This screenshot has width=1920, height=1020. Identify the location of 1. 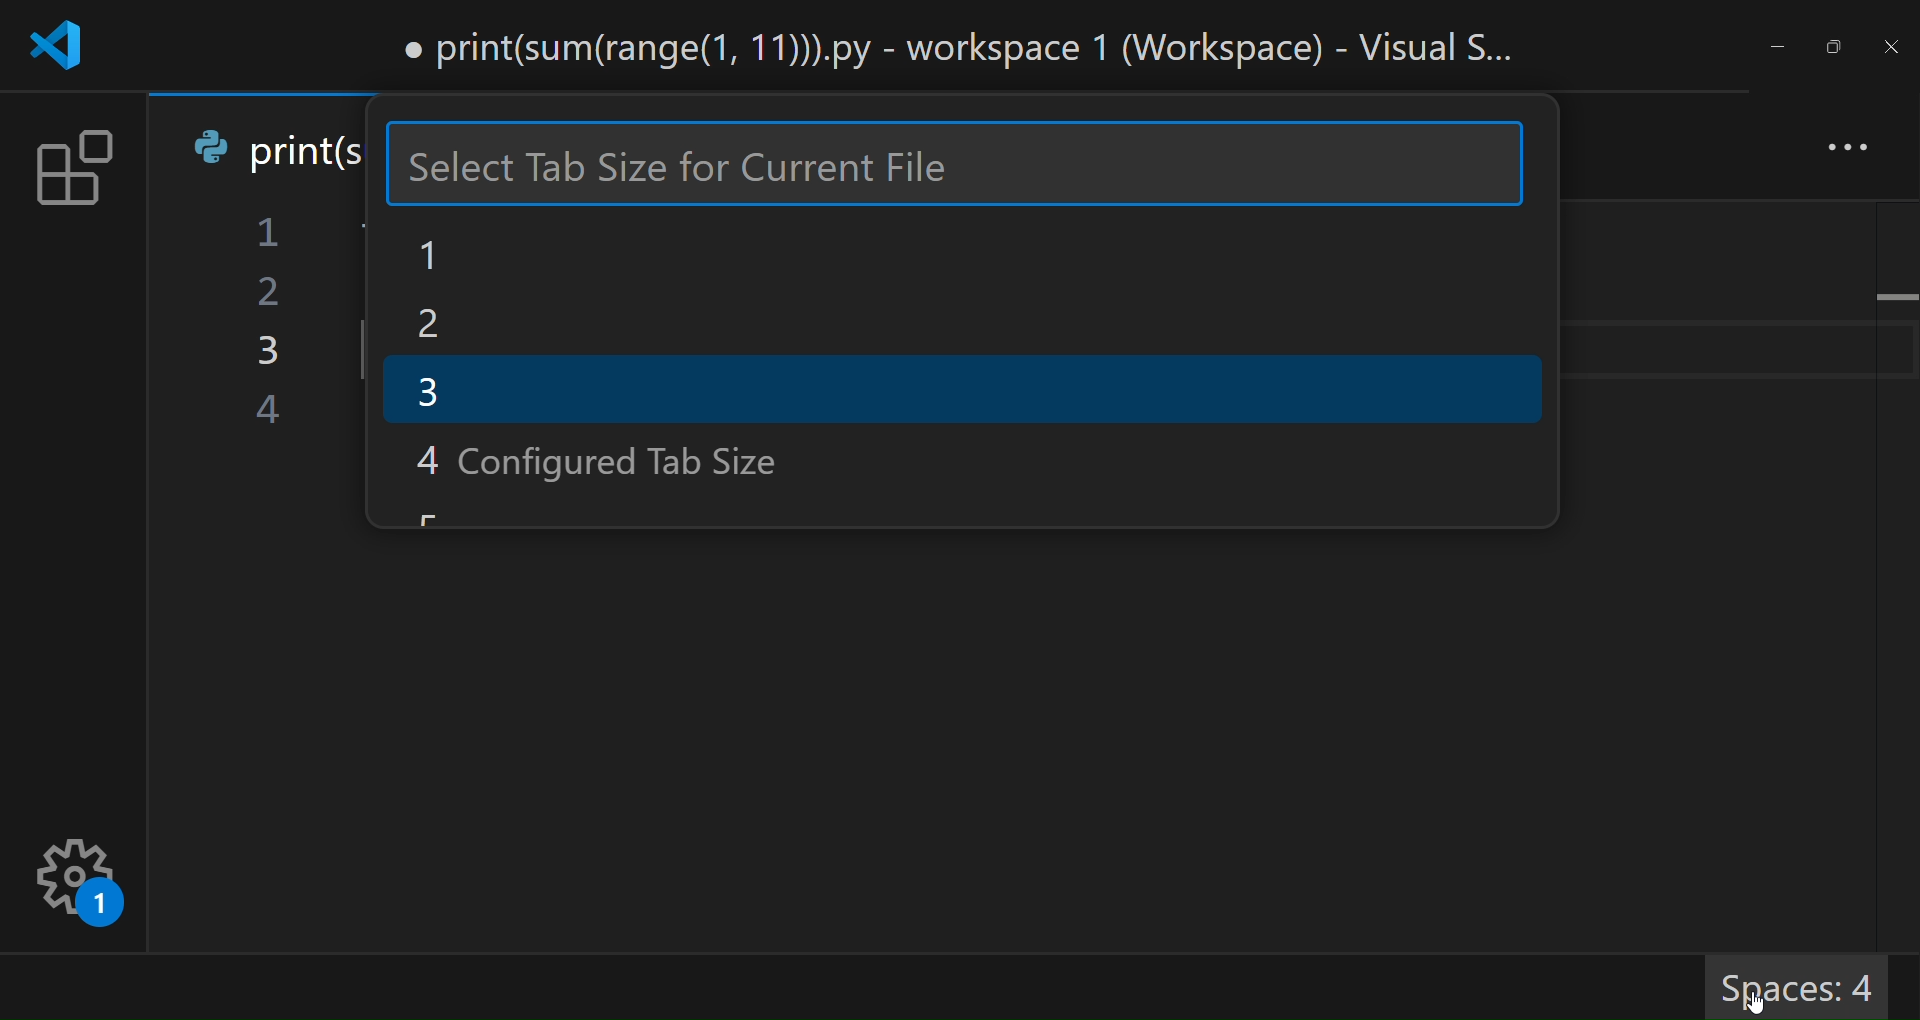
(461, 255).